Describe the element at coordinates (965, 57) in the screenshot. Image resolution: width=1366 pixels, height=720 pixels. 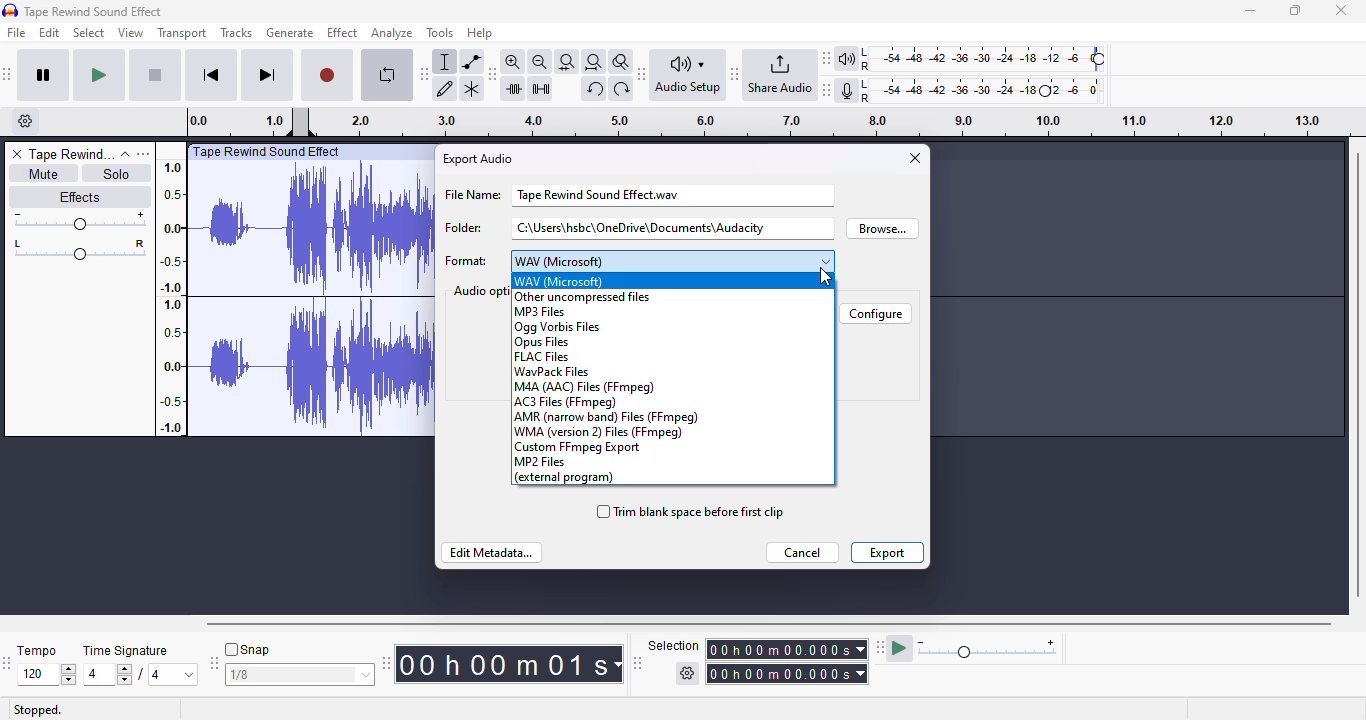
I see `audacity playback meter toolbar` at that location.